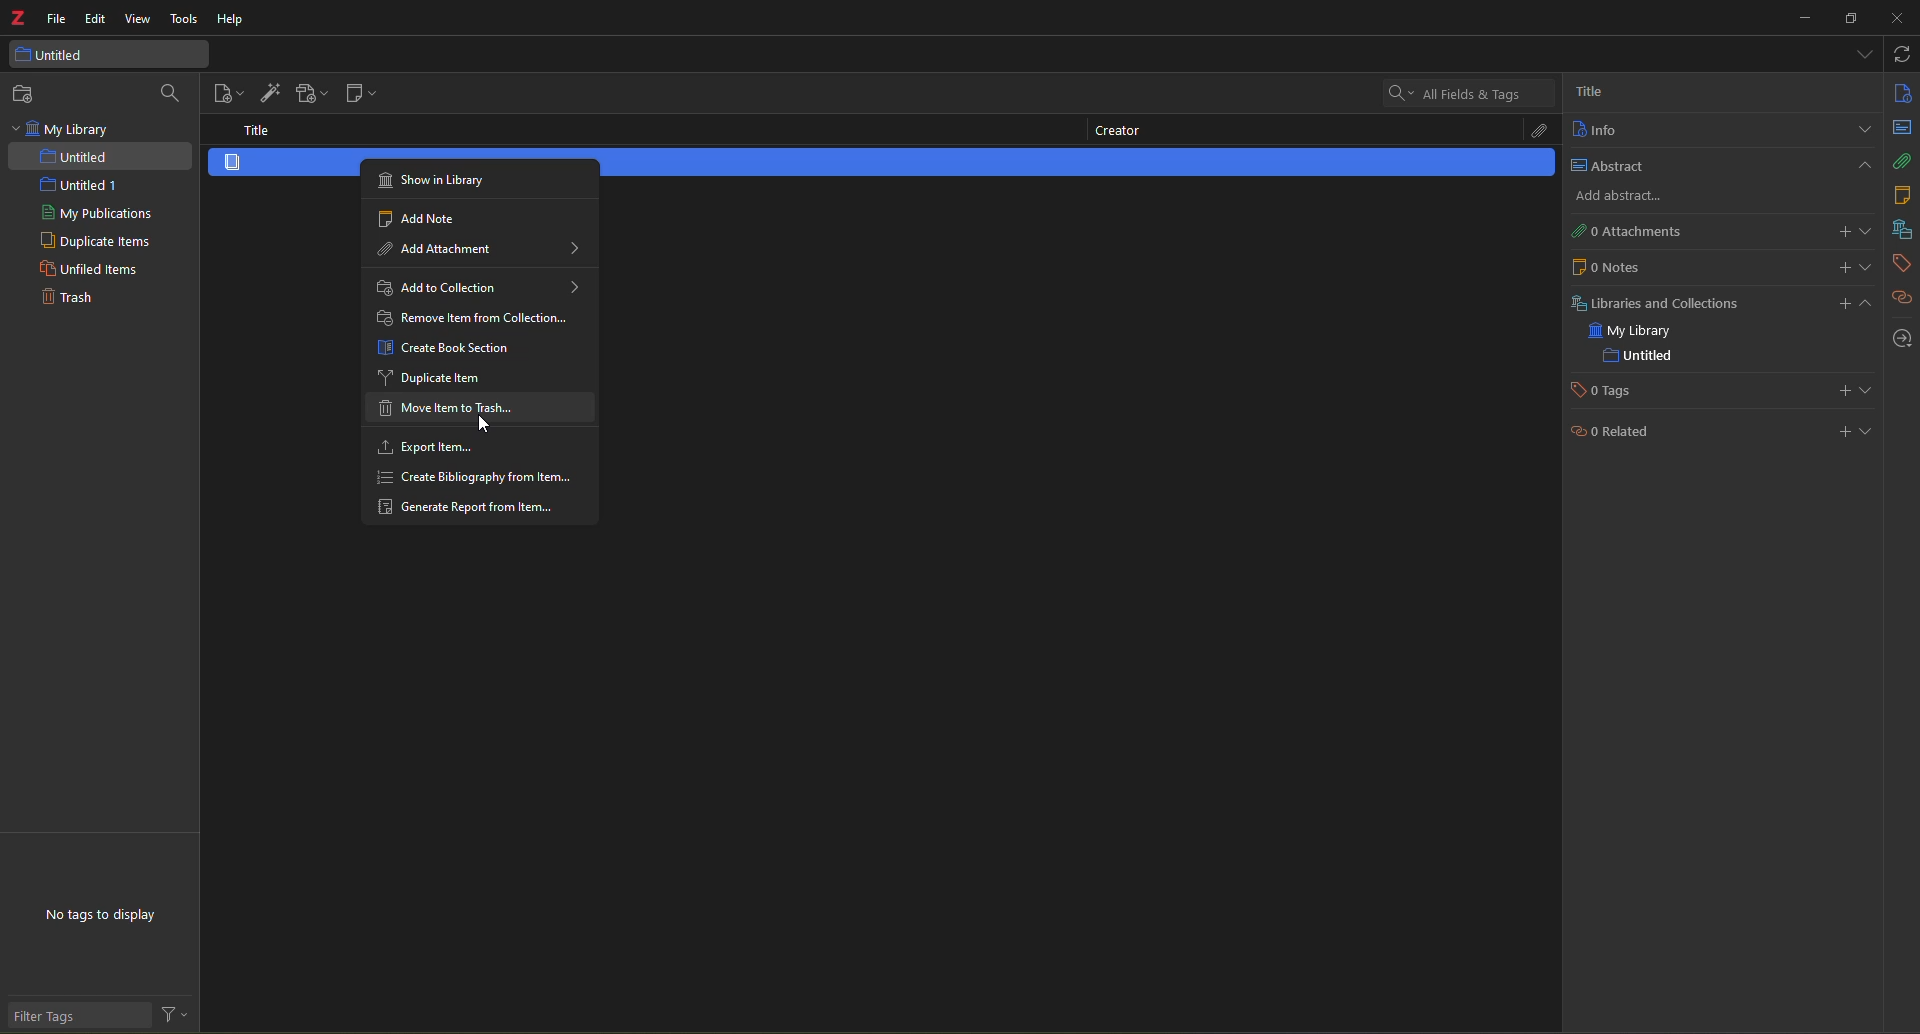 This screenshot has height=1034, width=1920. What do you see at coordinates (172, 93) in the screenshot?
I see `search` at bounding box center [172, 93].